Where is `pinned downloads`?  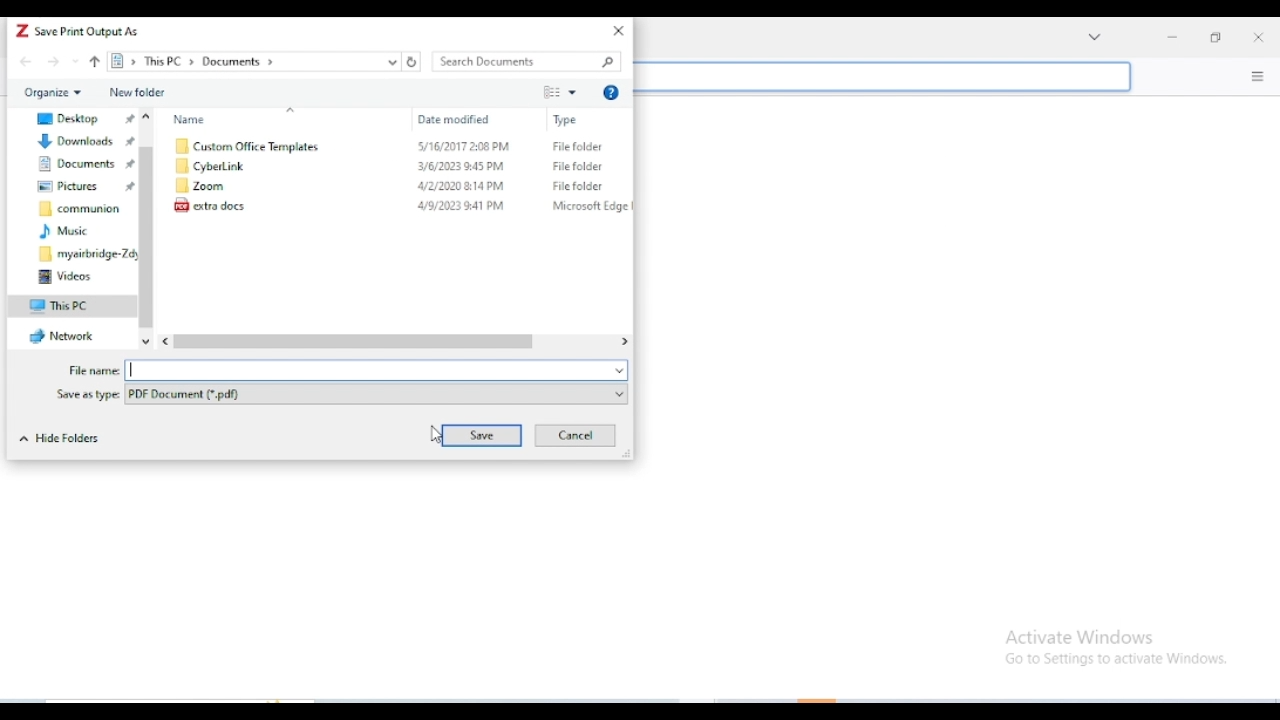
pinned downloads is located at coordinates (85, 140).